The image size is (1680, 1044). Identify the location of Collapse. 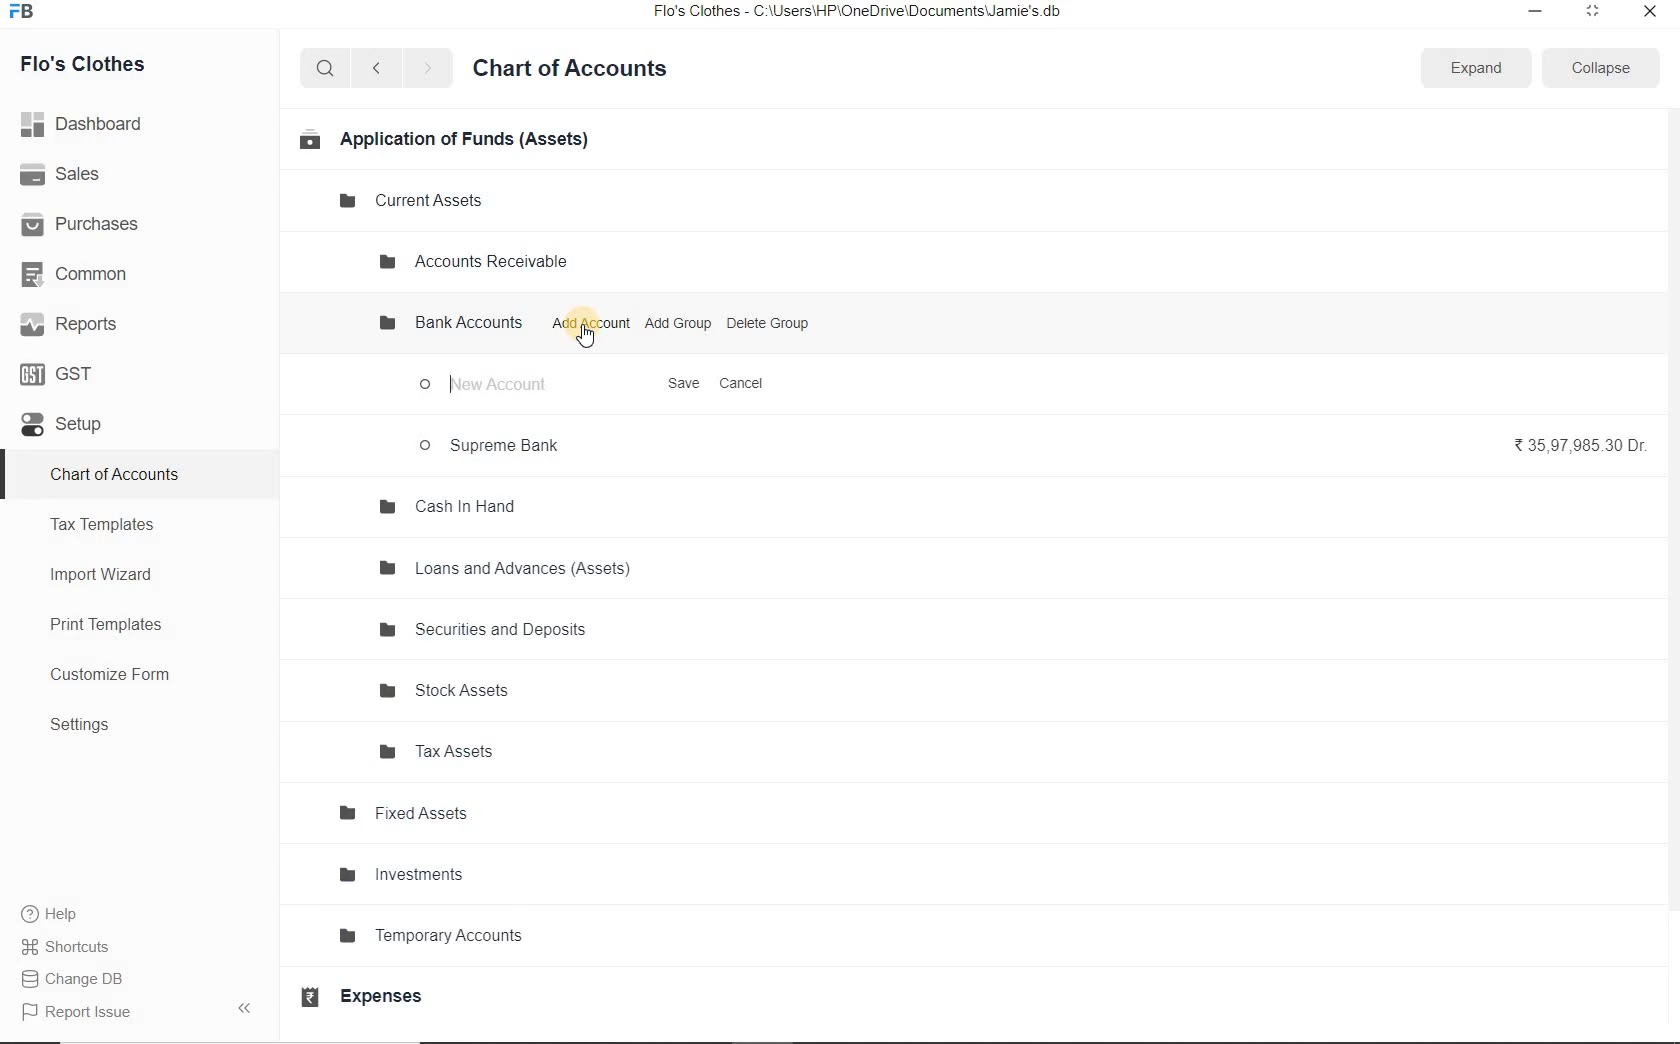
(1600, 67).